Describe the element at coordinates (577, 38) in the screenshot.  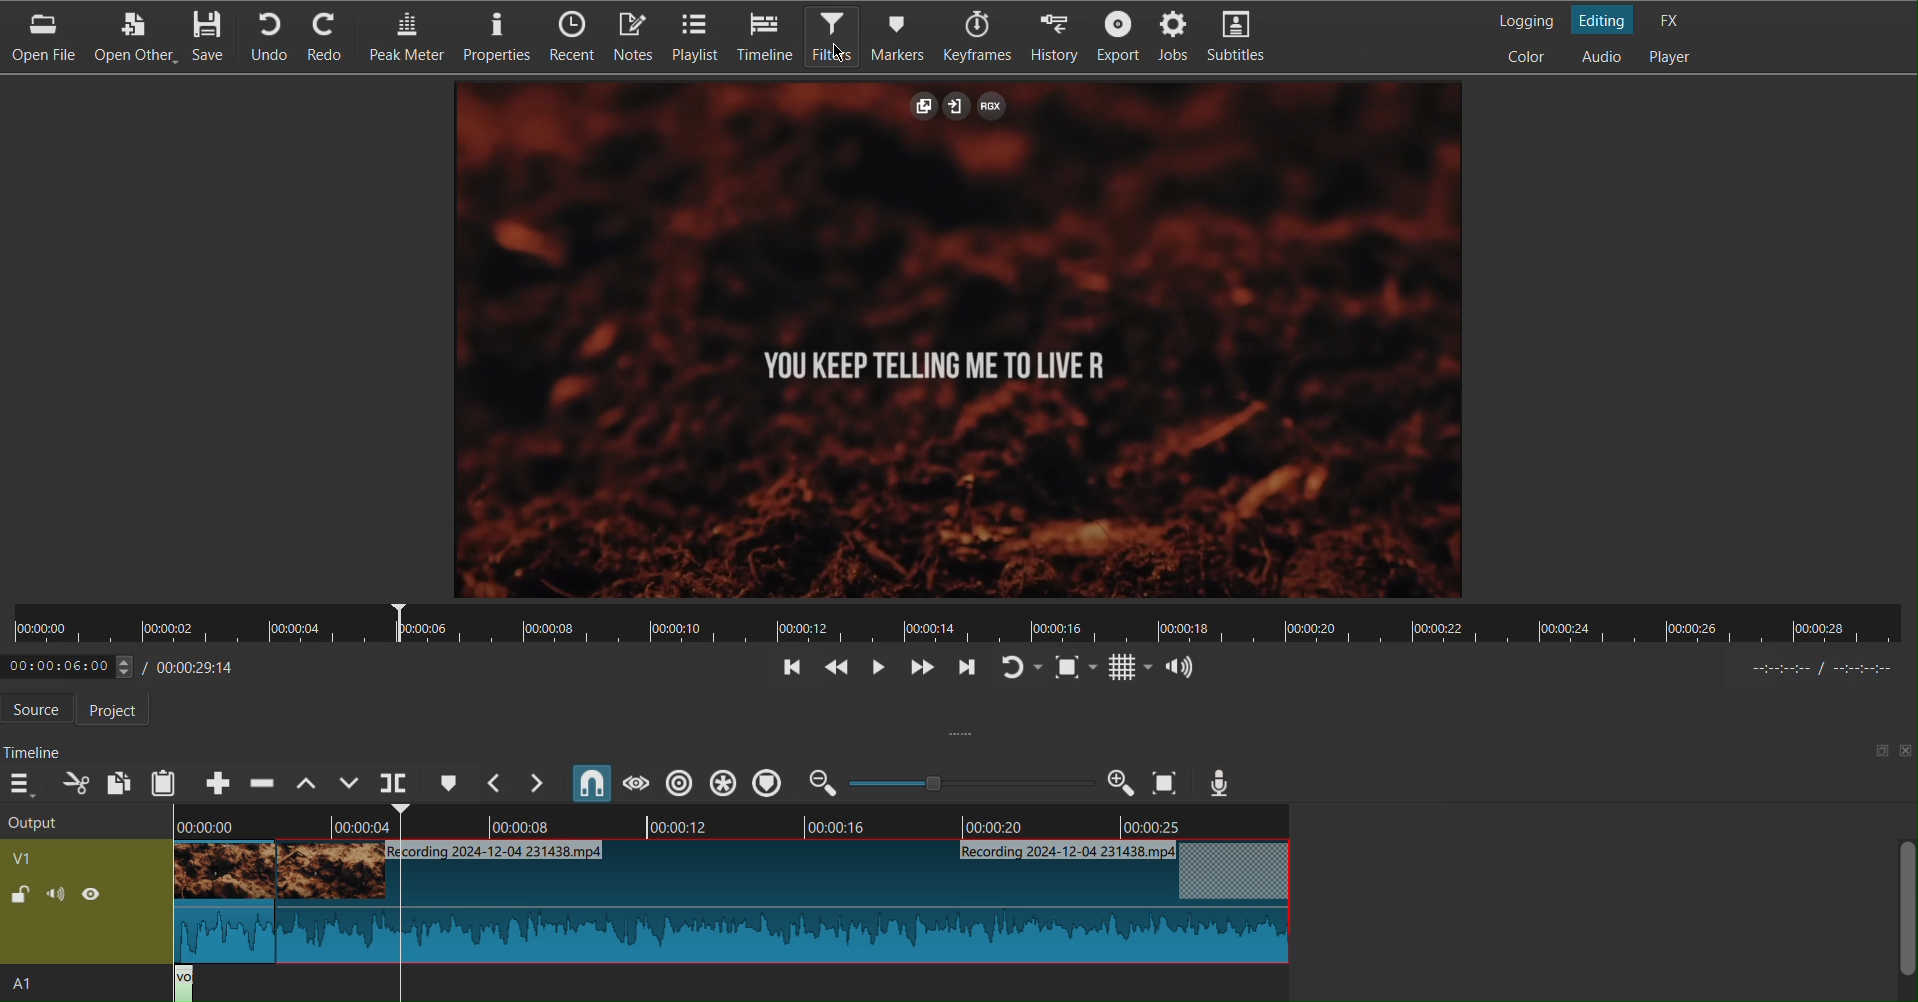
I see `Recent` at that location.